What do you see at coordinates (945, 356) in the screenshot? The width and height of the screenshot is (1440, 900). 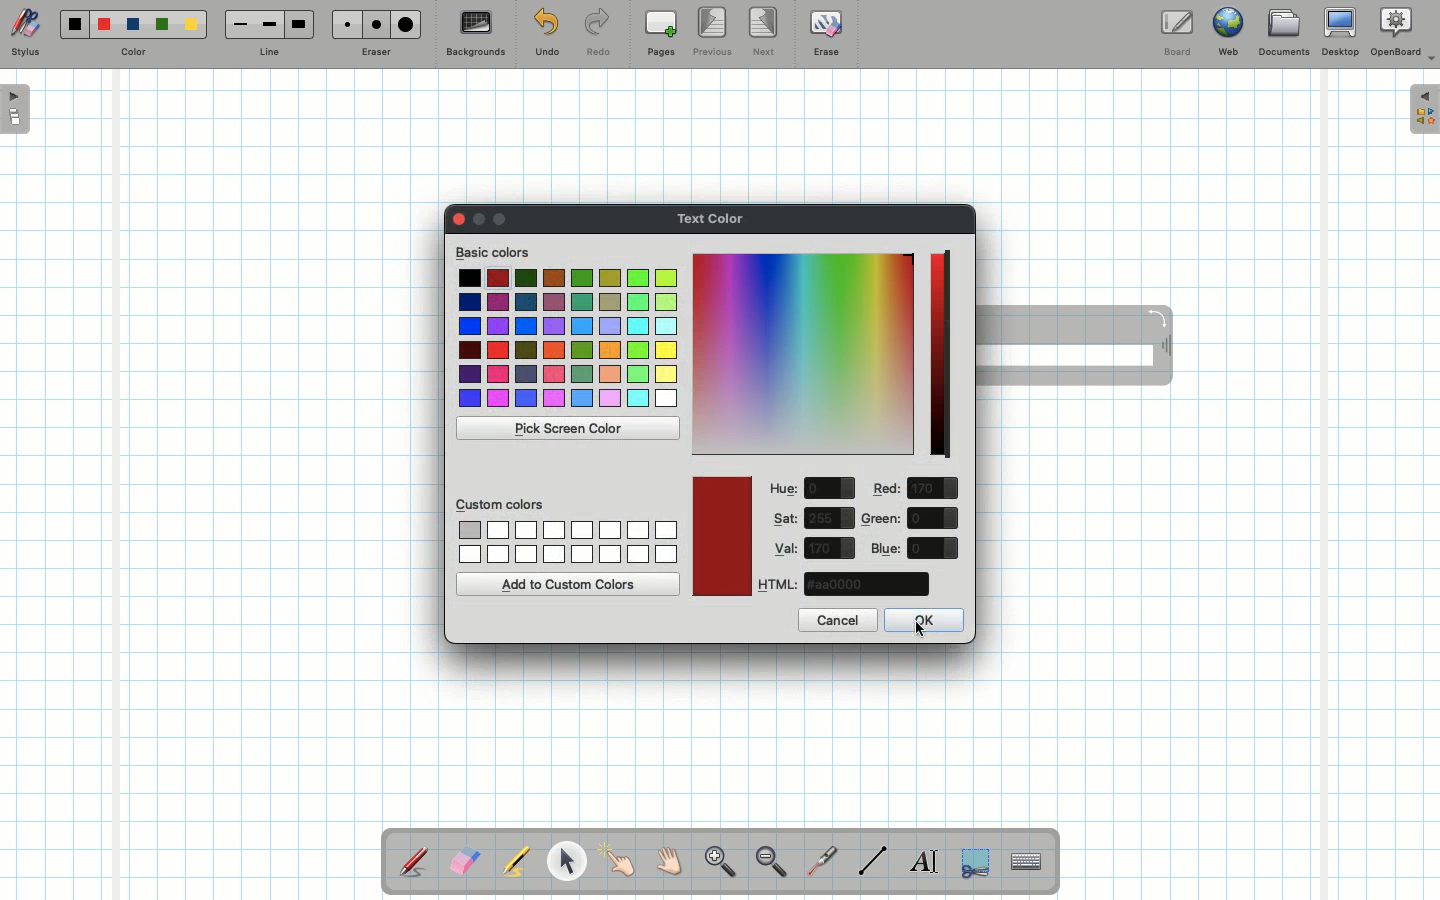 I see `Darkness` at bounding box center [945, 356].